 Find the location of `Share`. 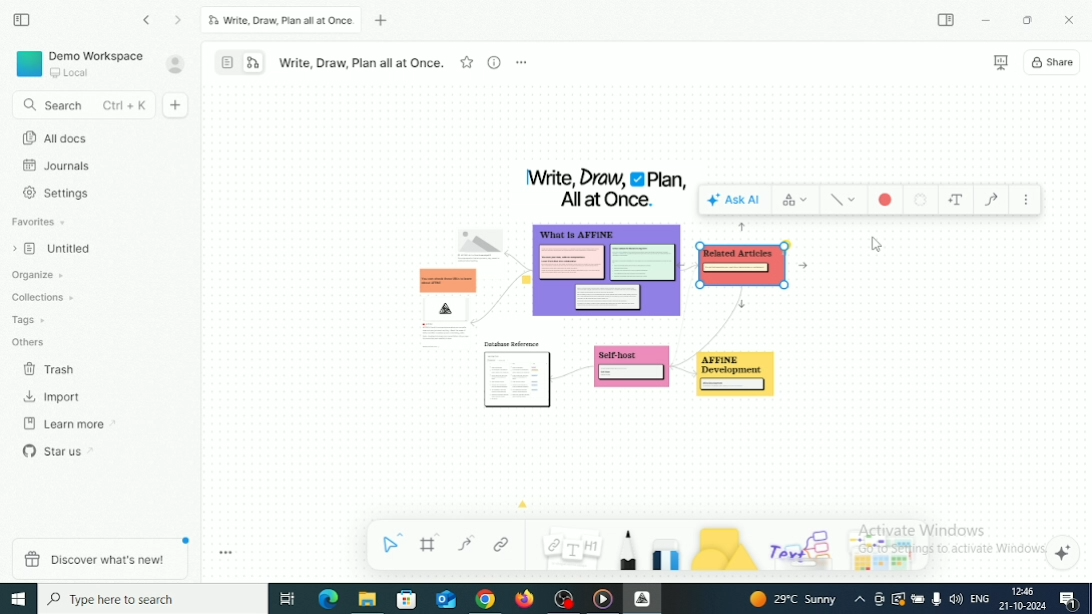

Share is located at coordinates (1054, 62).